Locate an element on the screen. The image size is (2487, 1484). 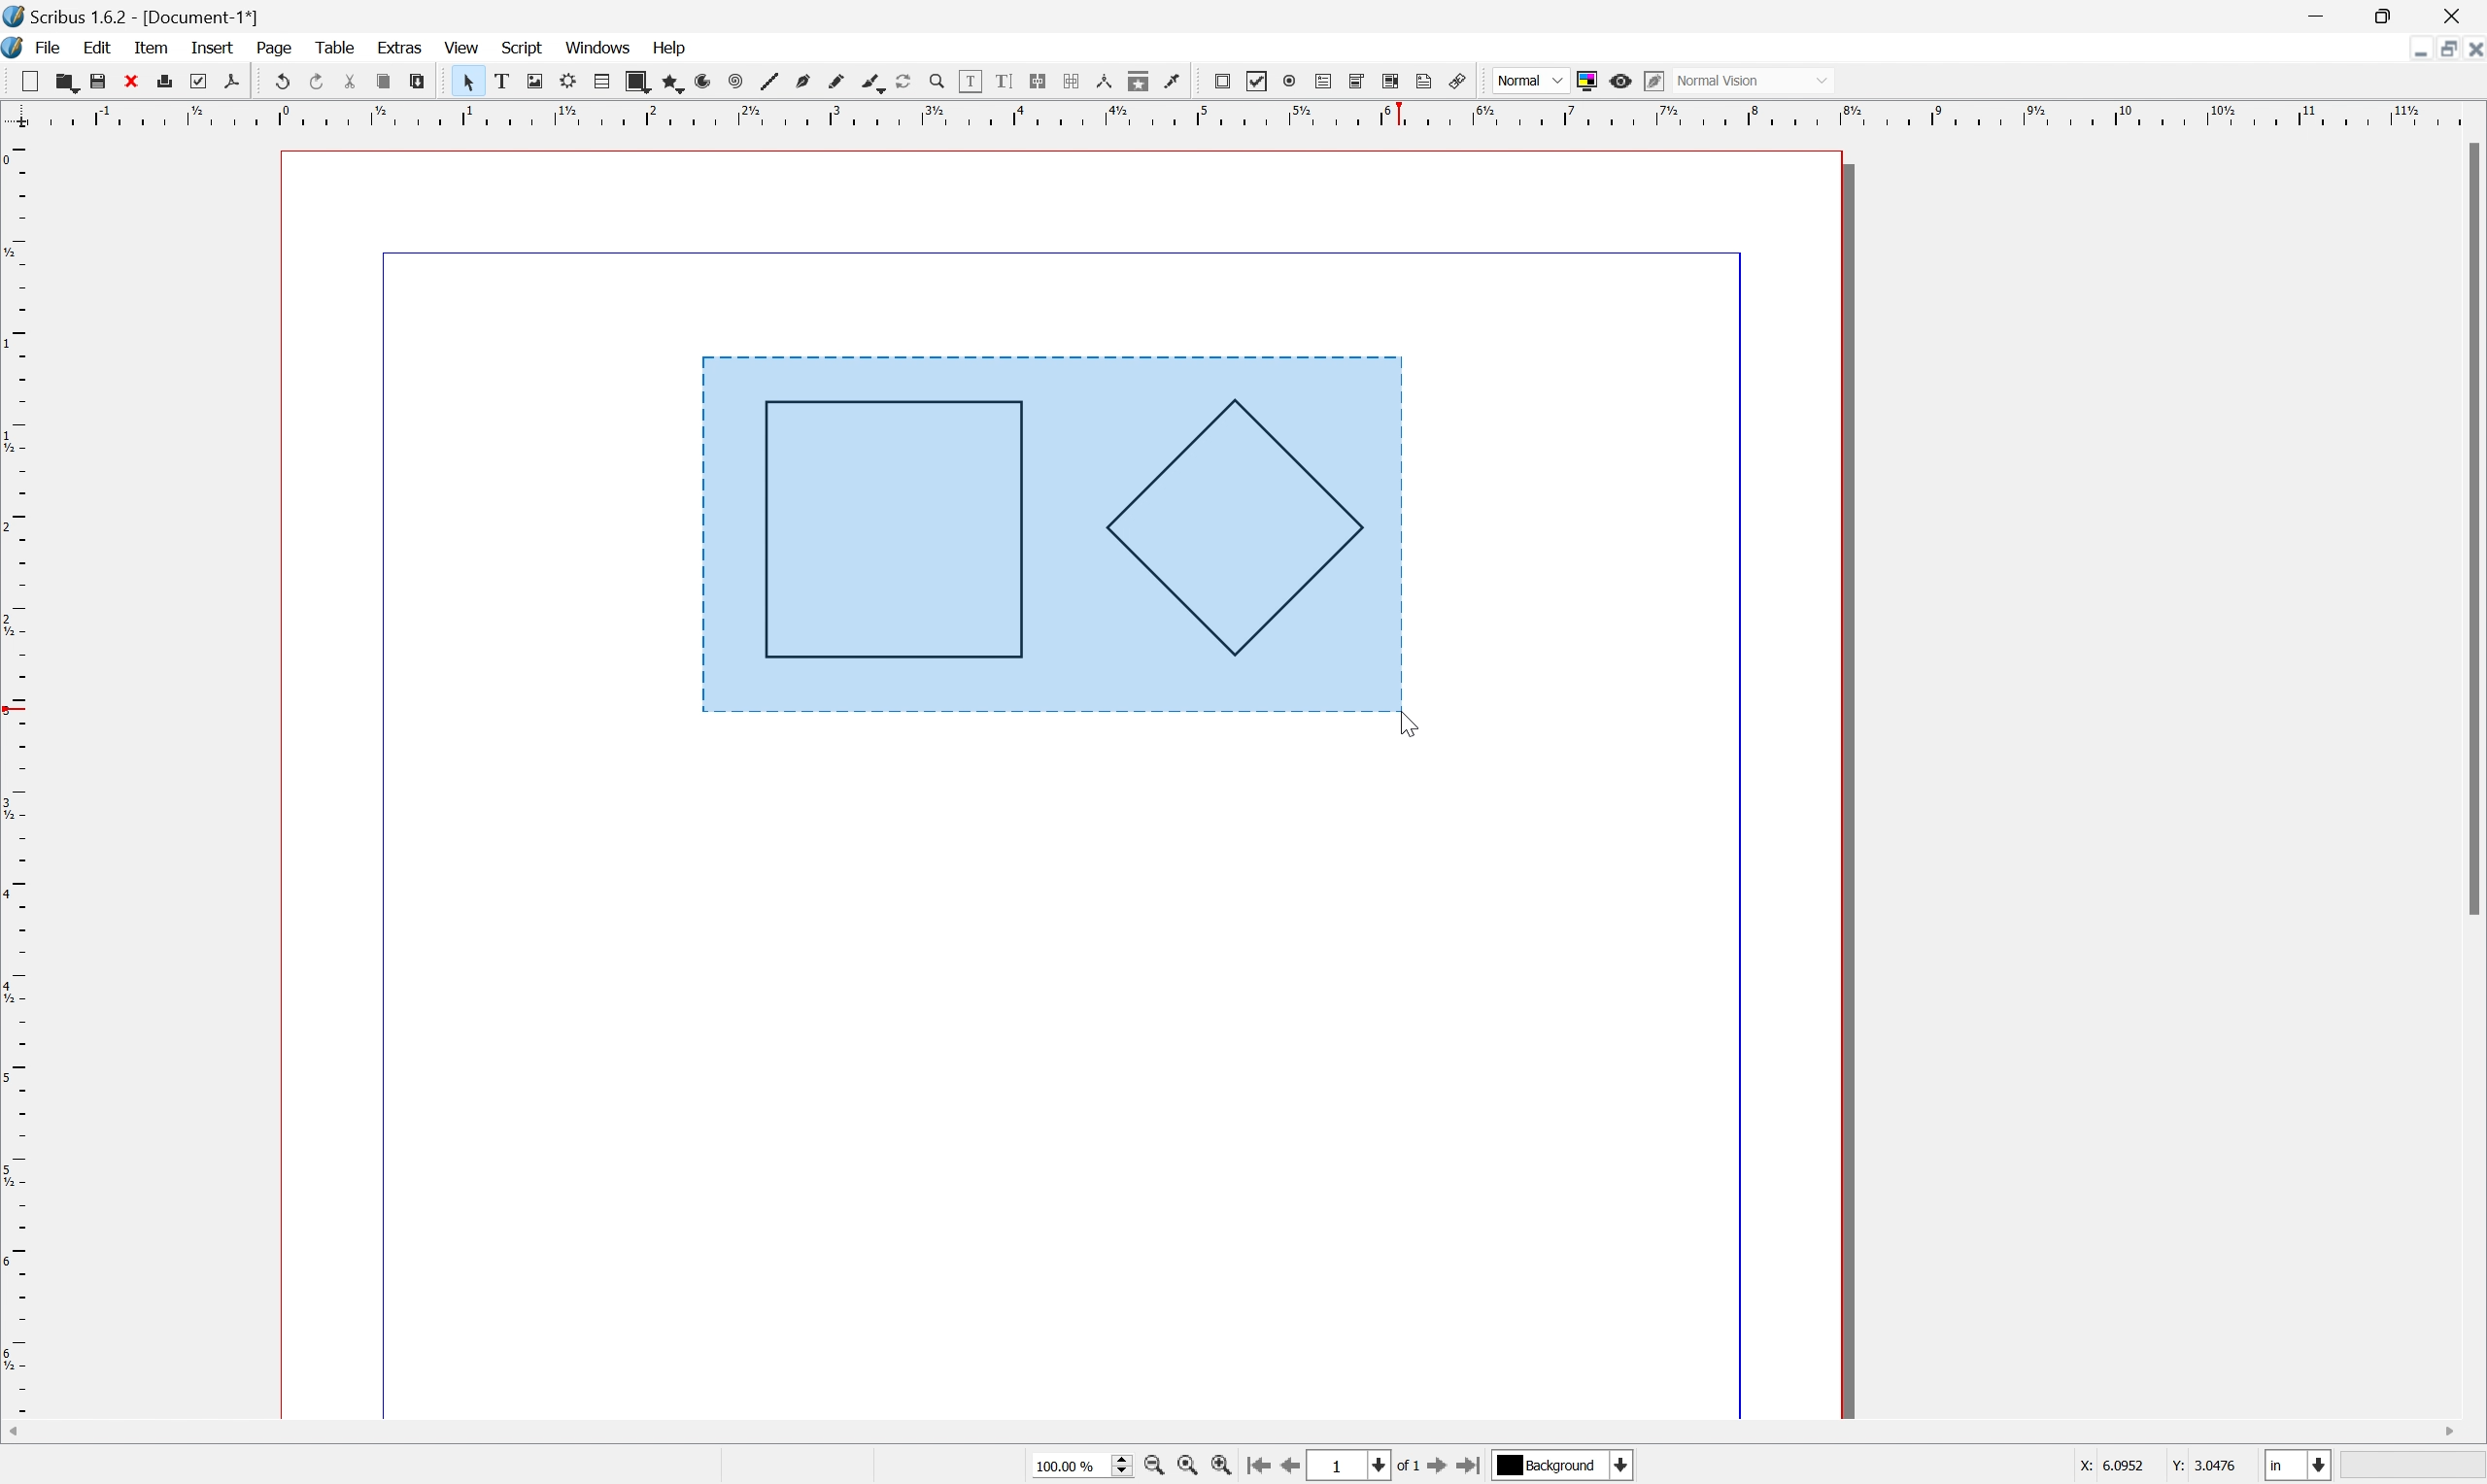
Toggle color management system is located at coordinates (1589, 82).